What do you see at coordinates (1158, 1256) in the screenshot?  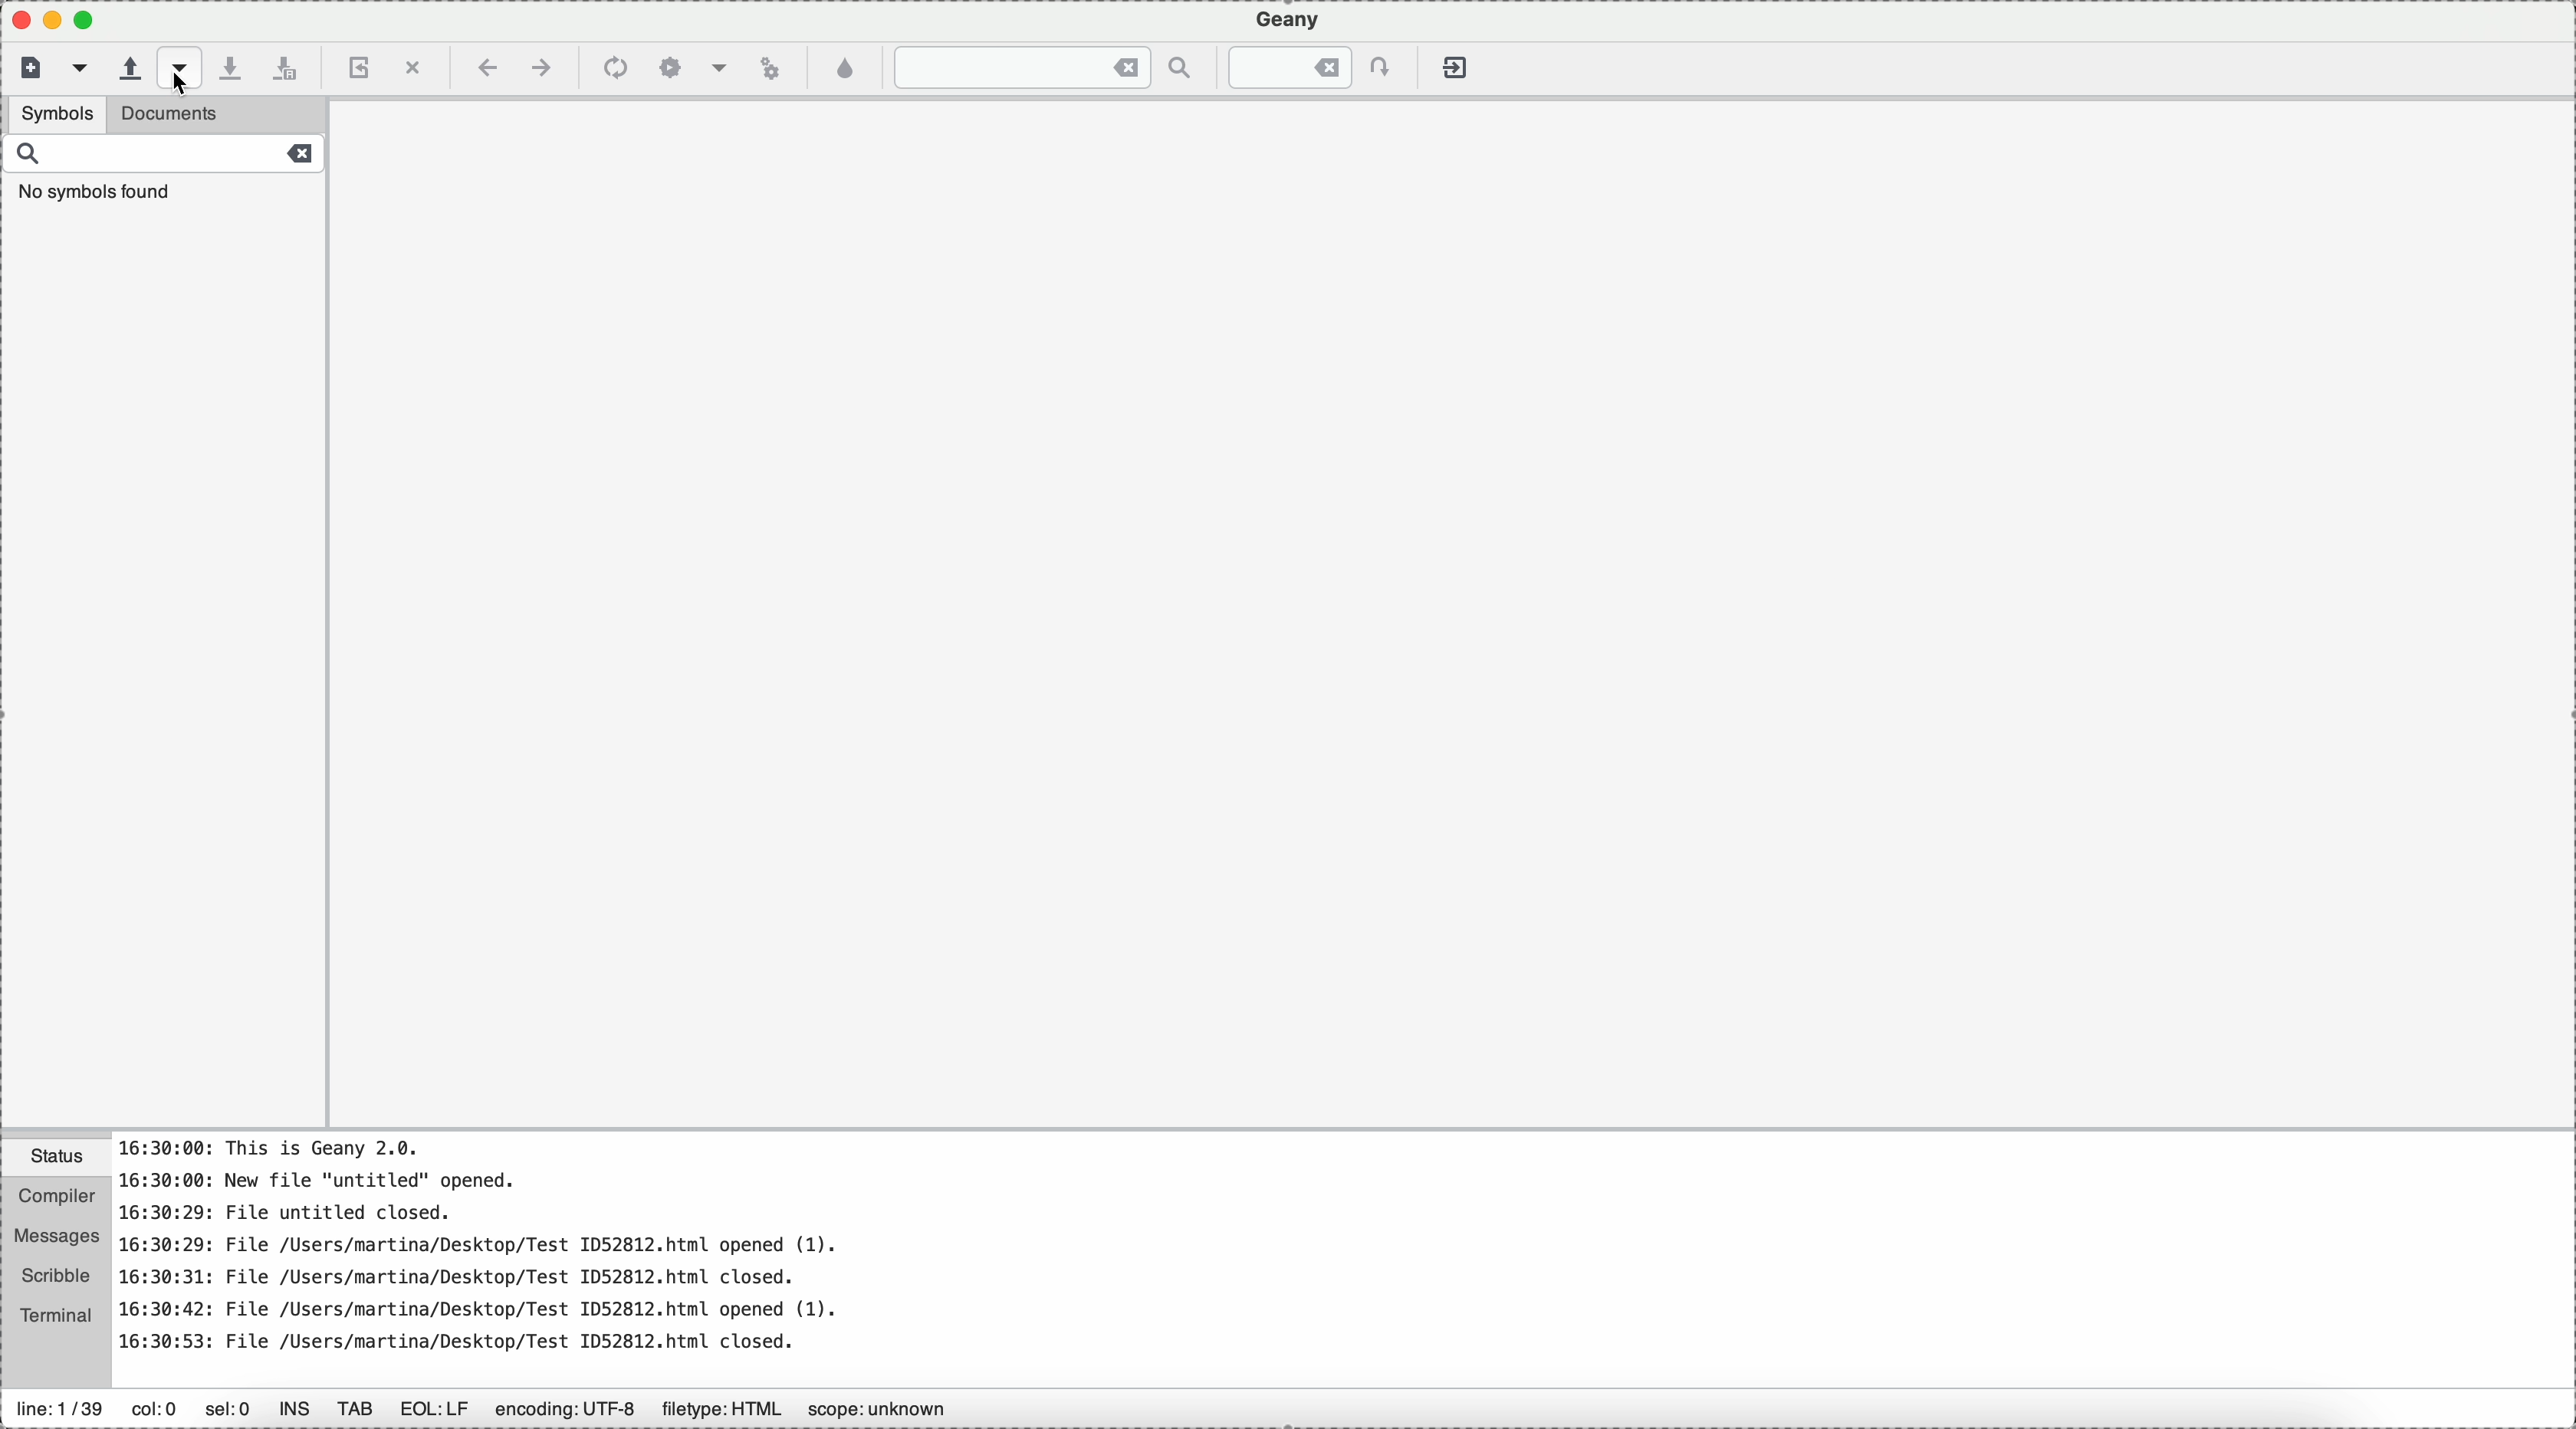 I see `16:30:00 This is Geany 2.0. 16:30:00 New file "untitled" open. 16:30:29 file untitled closed` at bounding box center [1158, 1256].